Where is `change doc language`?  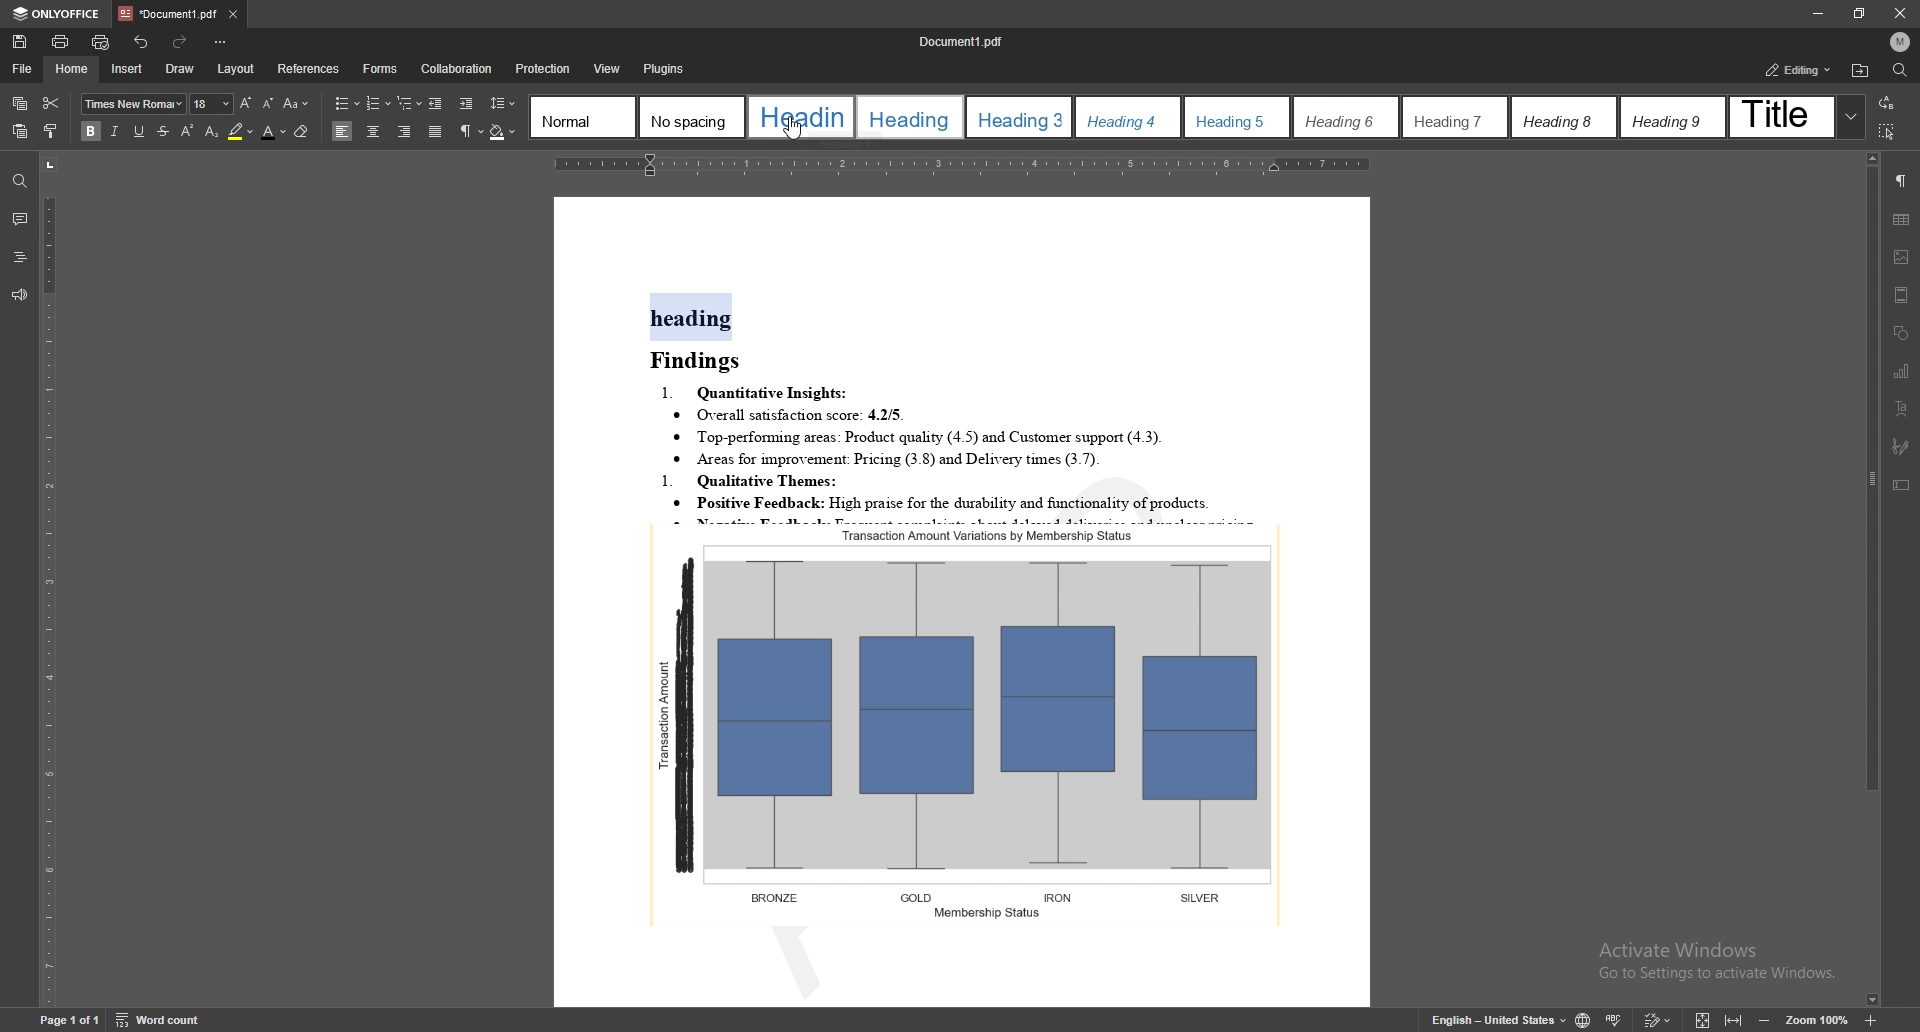
change doc language is located at coordinates (1582, 1019).